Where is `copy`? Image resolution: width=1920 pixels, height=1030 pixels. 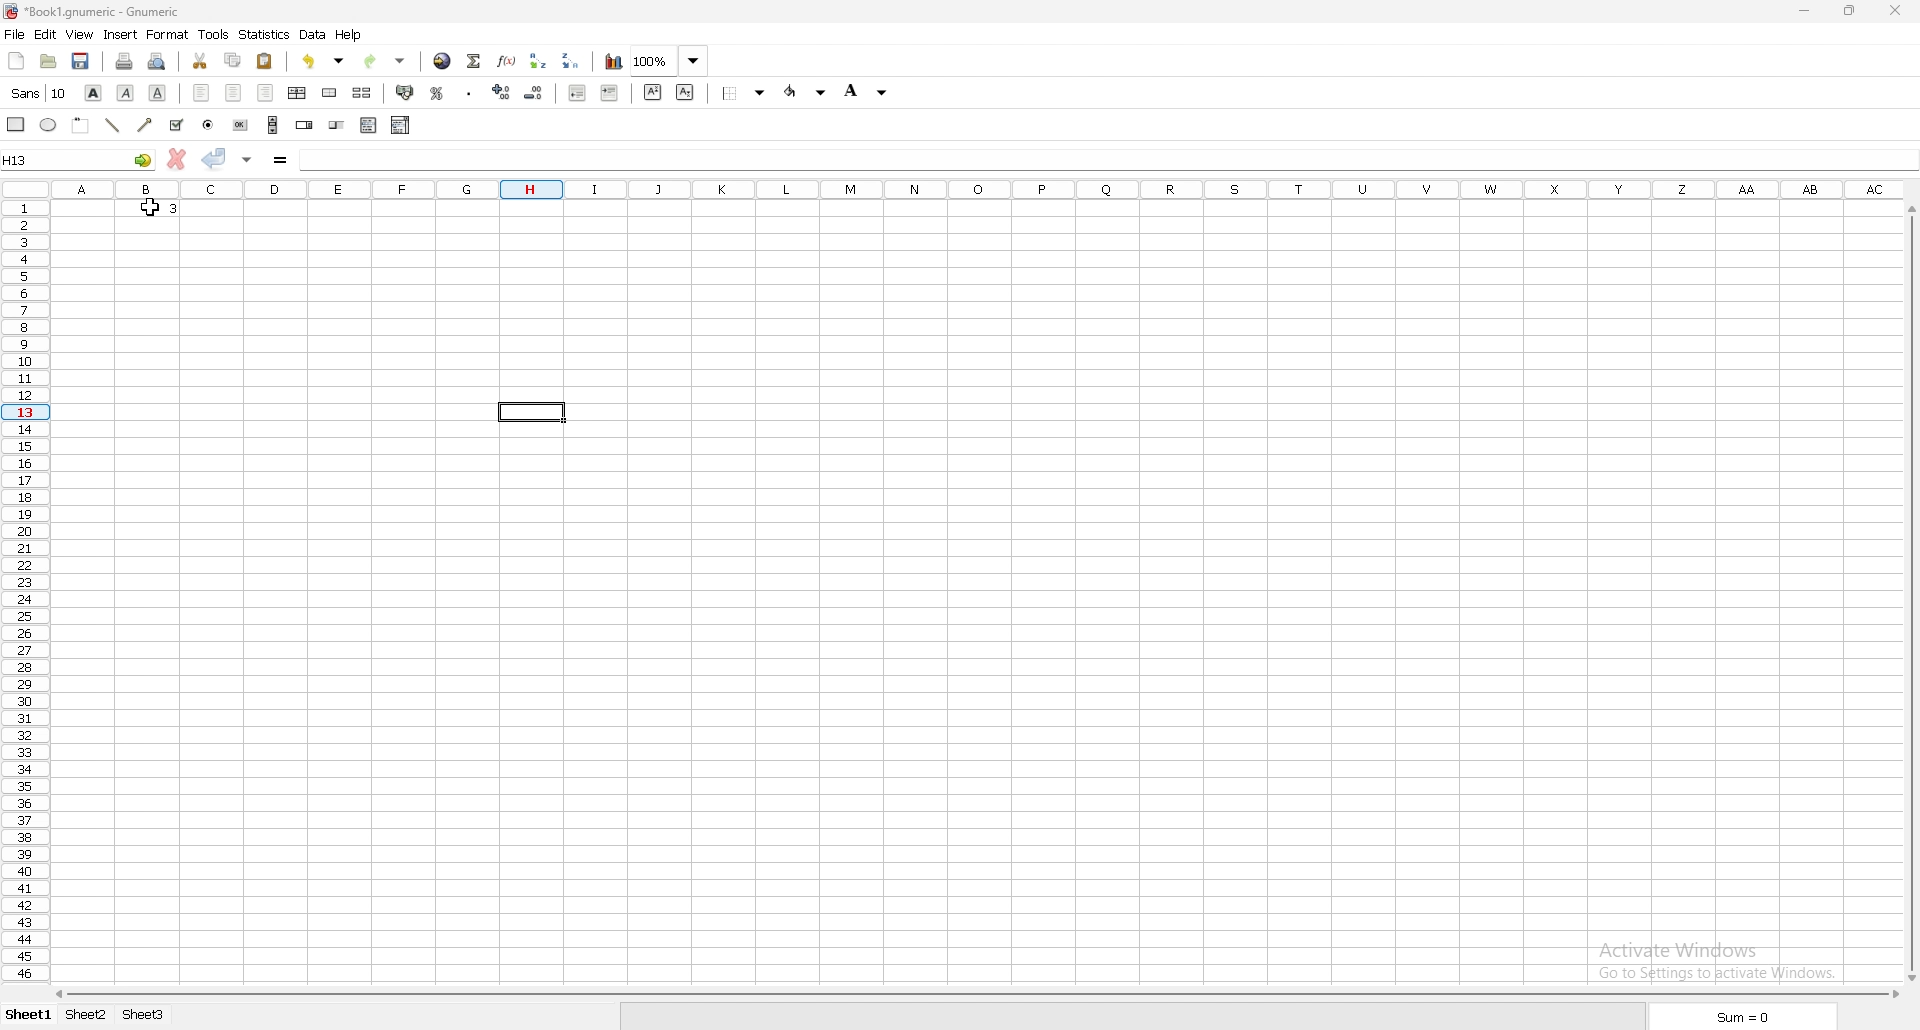 copy is located at coordinates (233, 60).